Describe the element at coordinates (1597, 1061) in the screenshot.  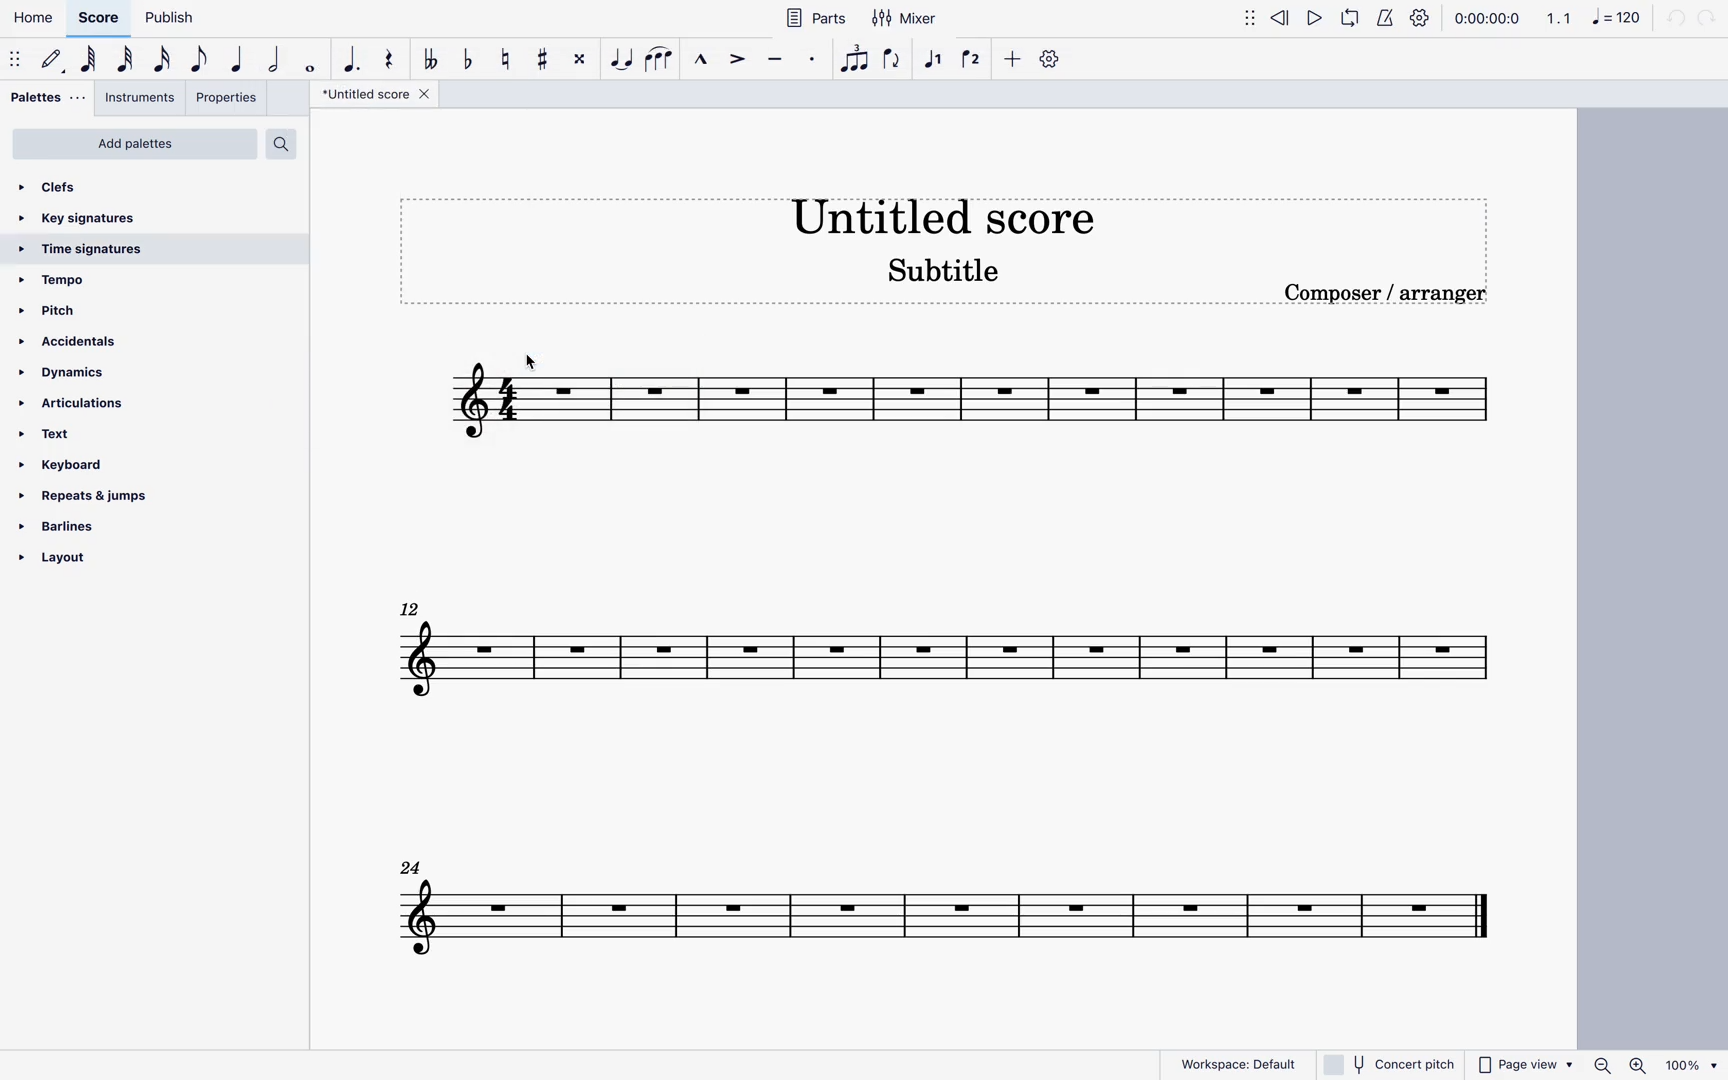
I see `zoom out` at that location.